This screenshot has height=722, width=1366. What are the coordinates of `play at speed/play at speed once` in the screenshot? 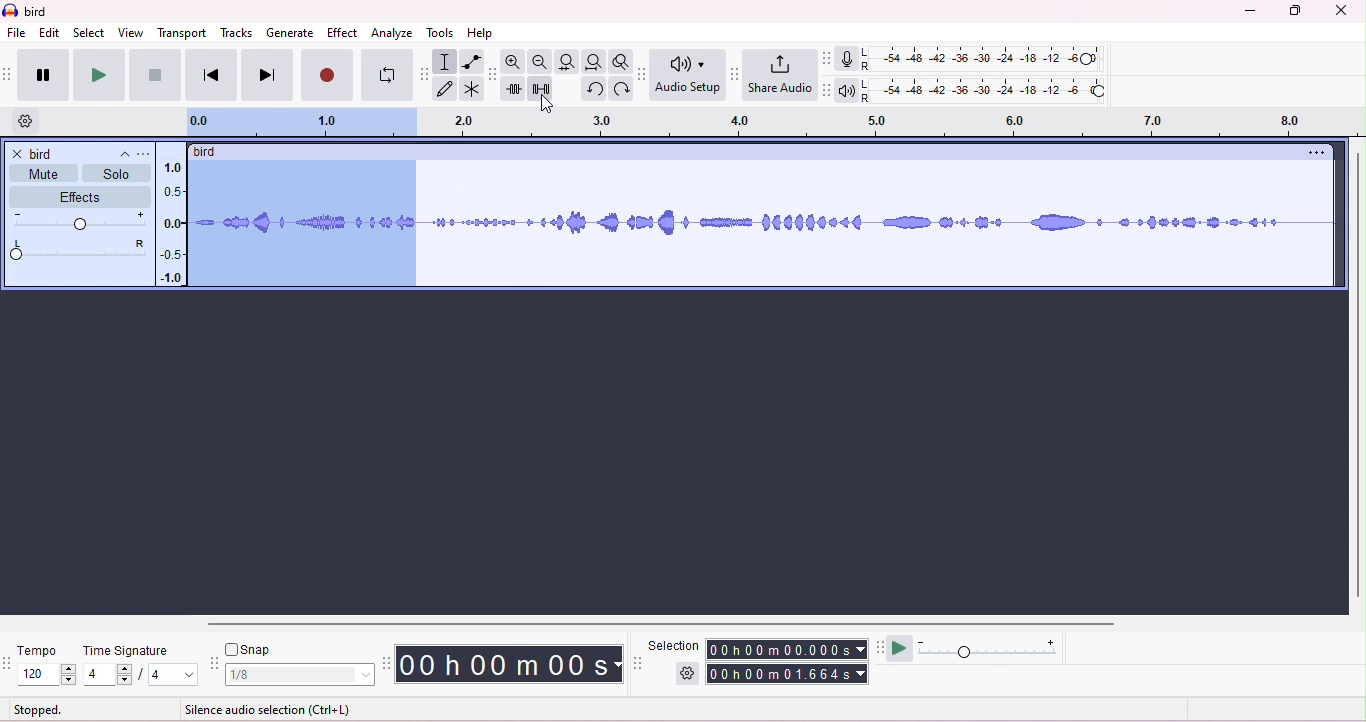 It's located at (902, 649).